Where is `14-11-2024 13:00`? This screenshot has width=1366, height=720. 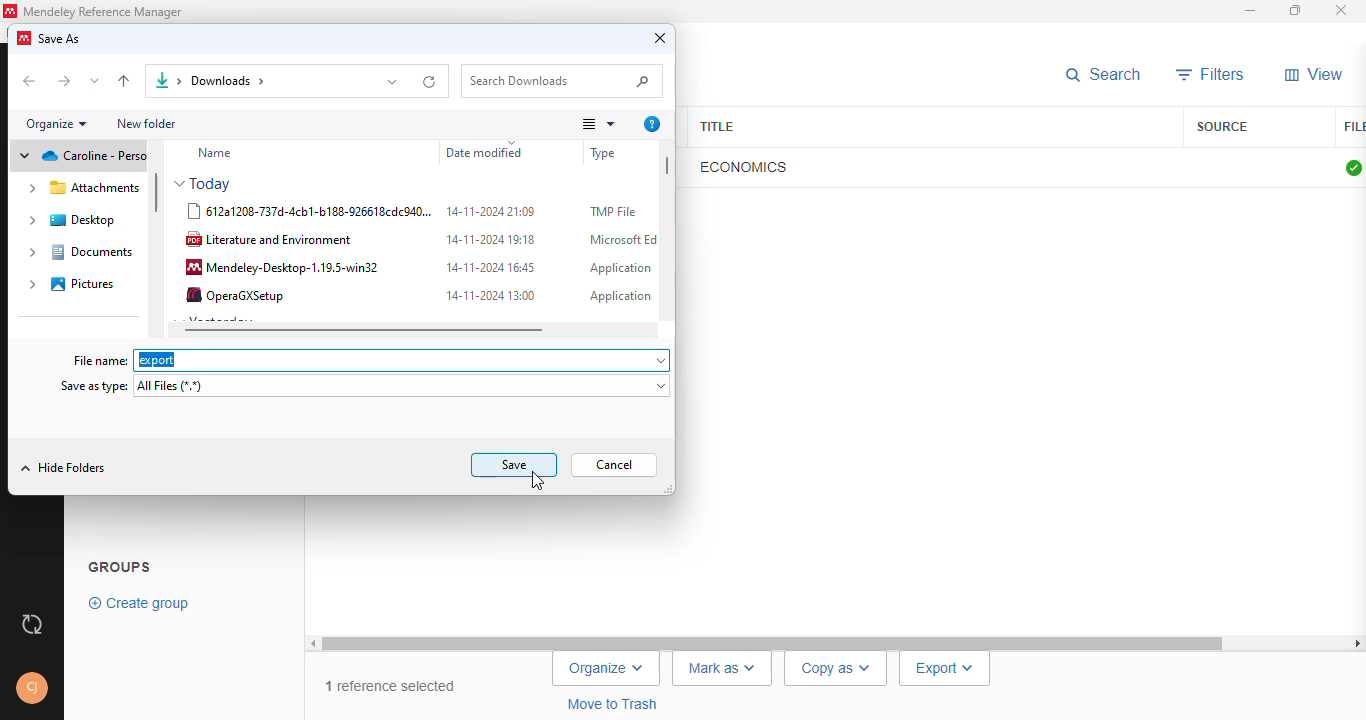
14-11-2024 13:00 is located at coordinates (490, 295).